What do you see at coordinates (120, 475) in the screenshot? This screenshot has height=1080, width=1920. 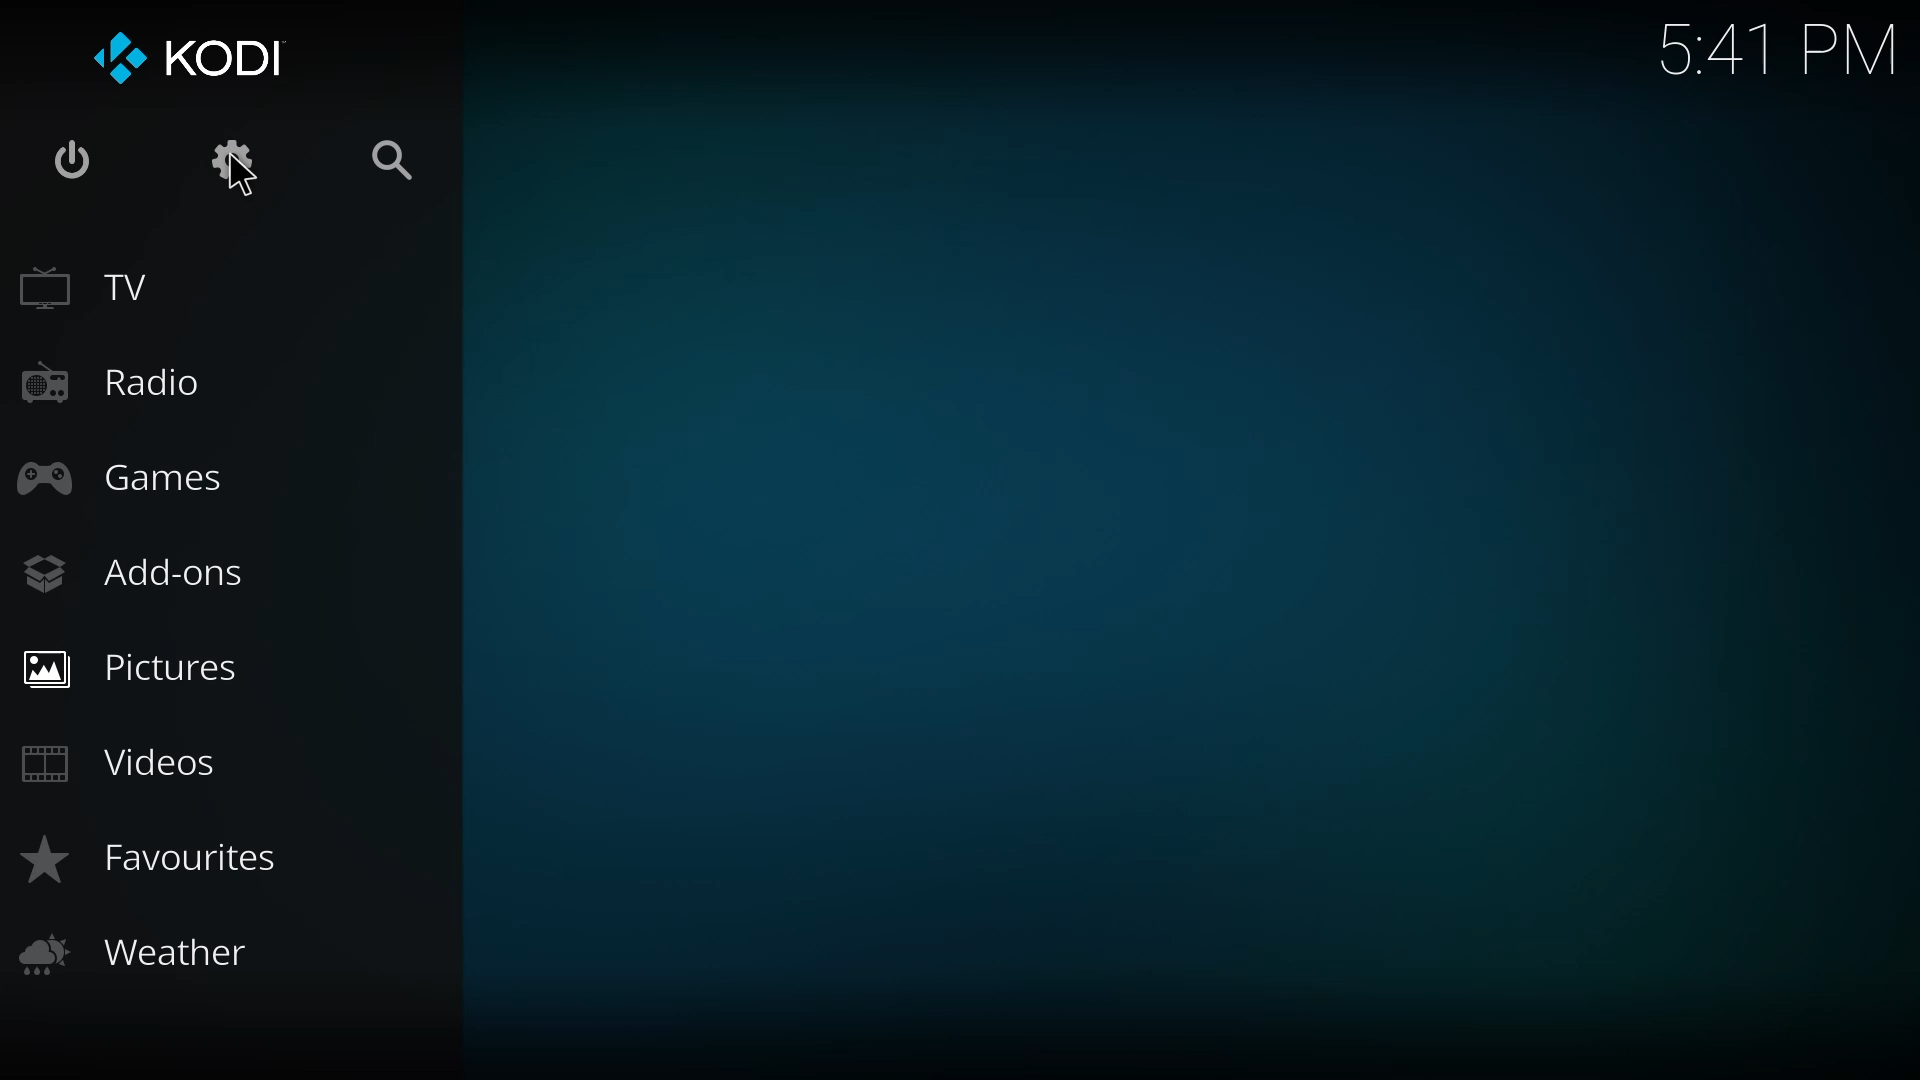 I see `games` at bounding box center [120, 475].